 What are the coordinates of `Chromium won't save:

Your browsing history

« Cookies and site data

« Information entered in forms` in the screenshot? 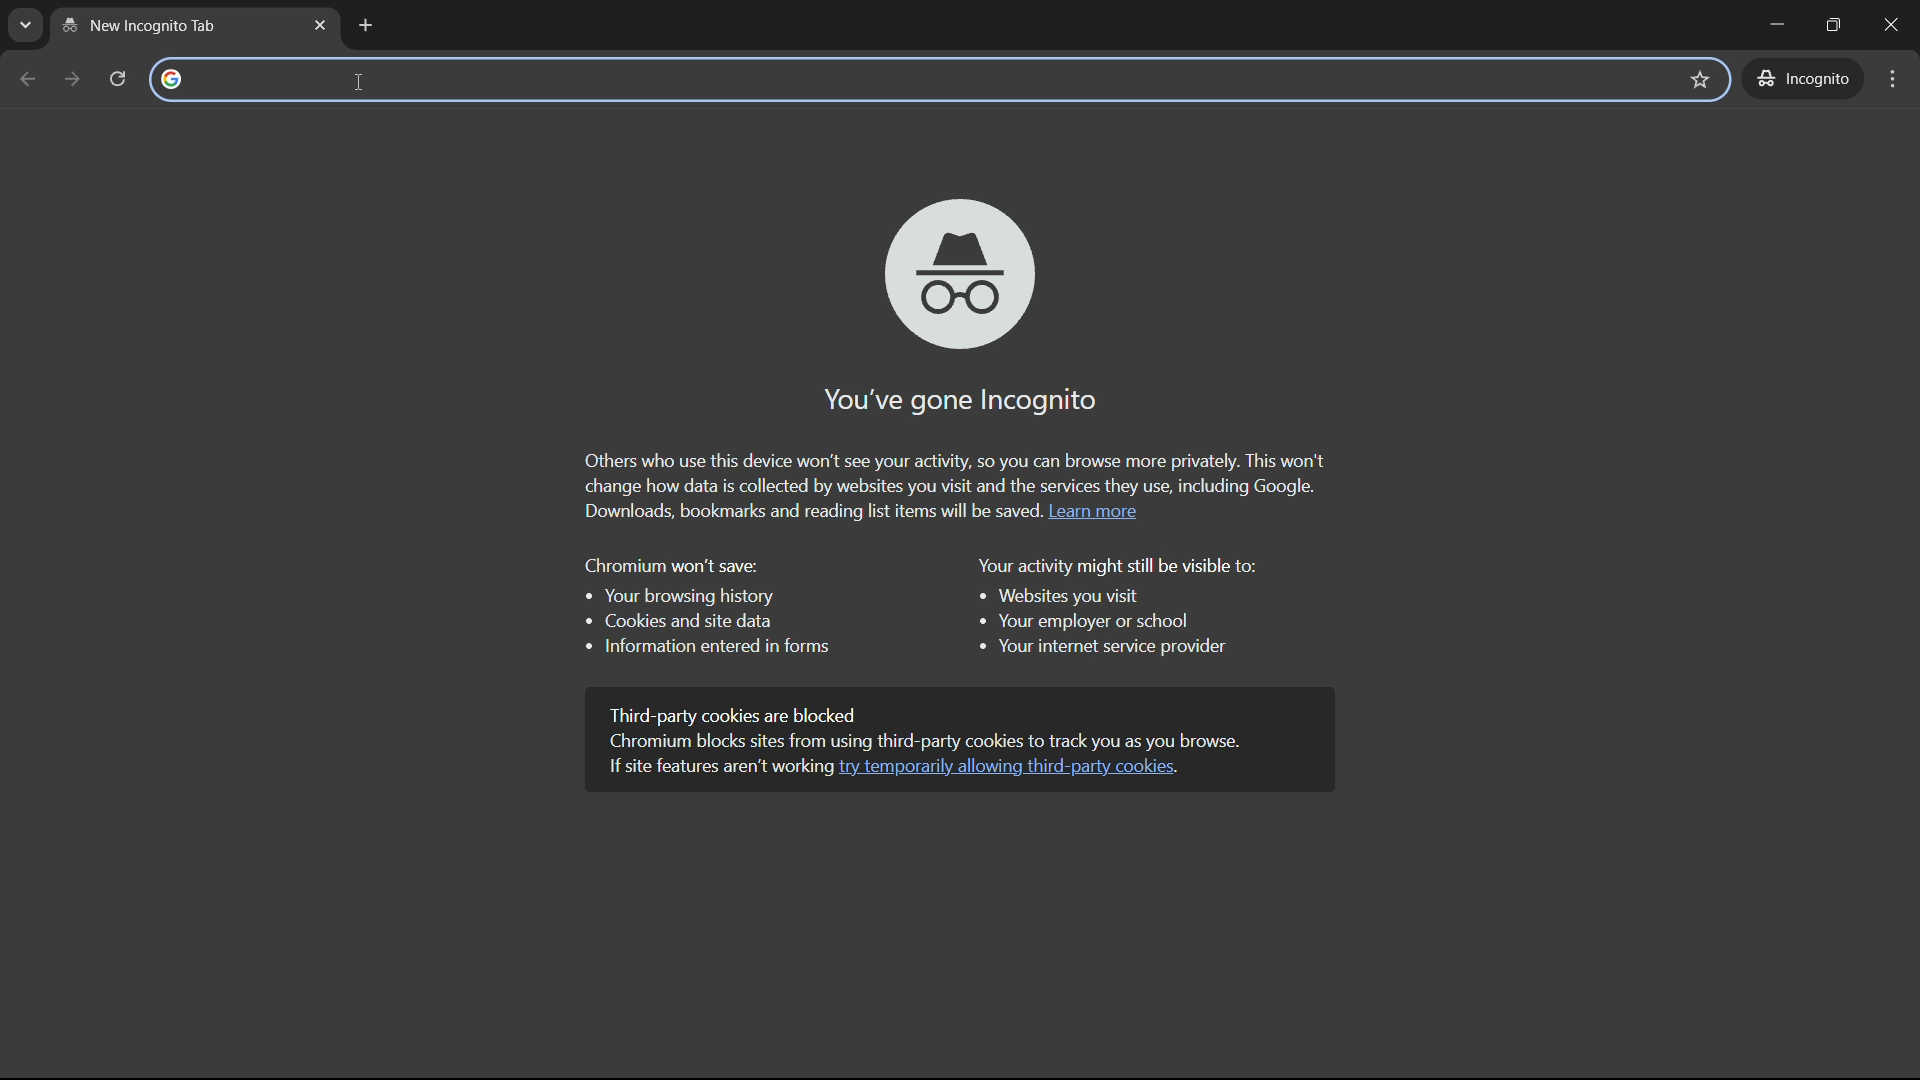 It's located at (702, 612).